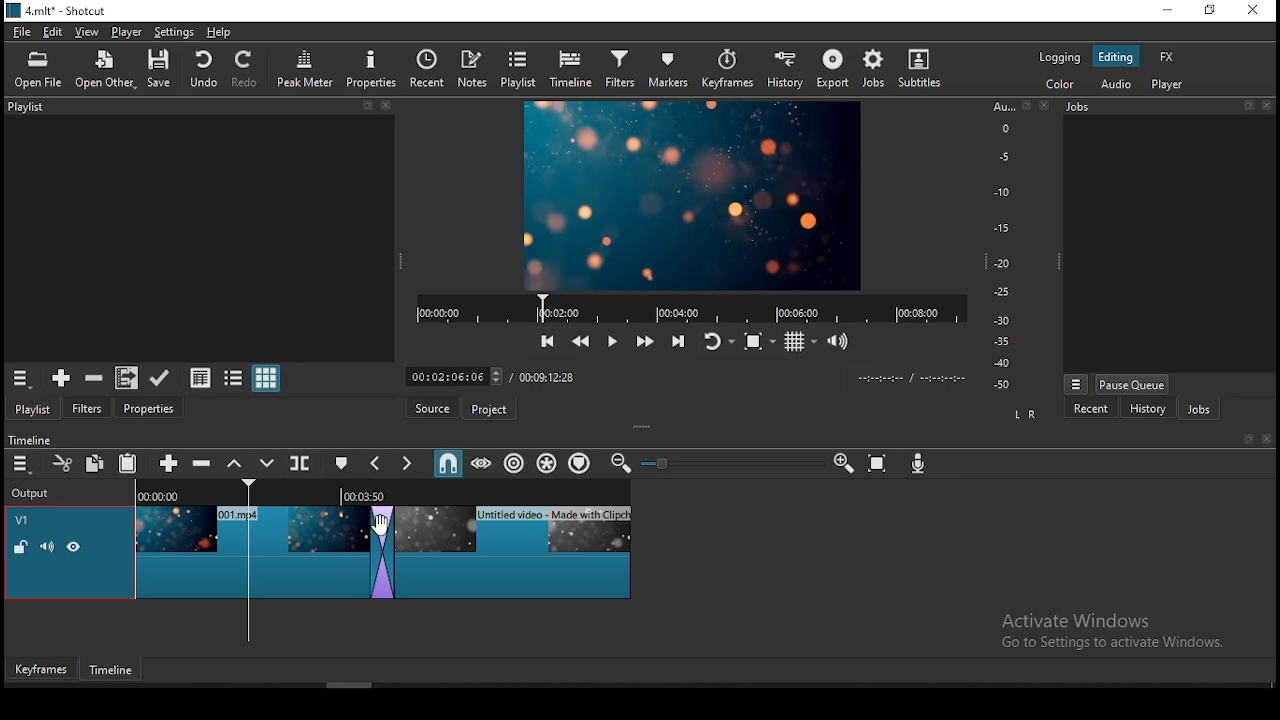 The height and width of the screenshot is (720, 1280). Describe the element at coordinates (20, 378) in the screenshot. I see `playlist menu` at that location.